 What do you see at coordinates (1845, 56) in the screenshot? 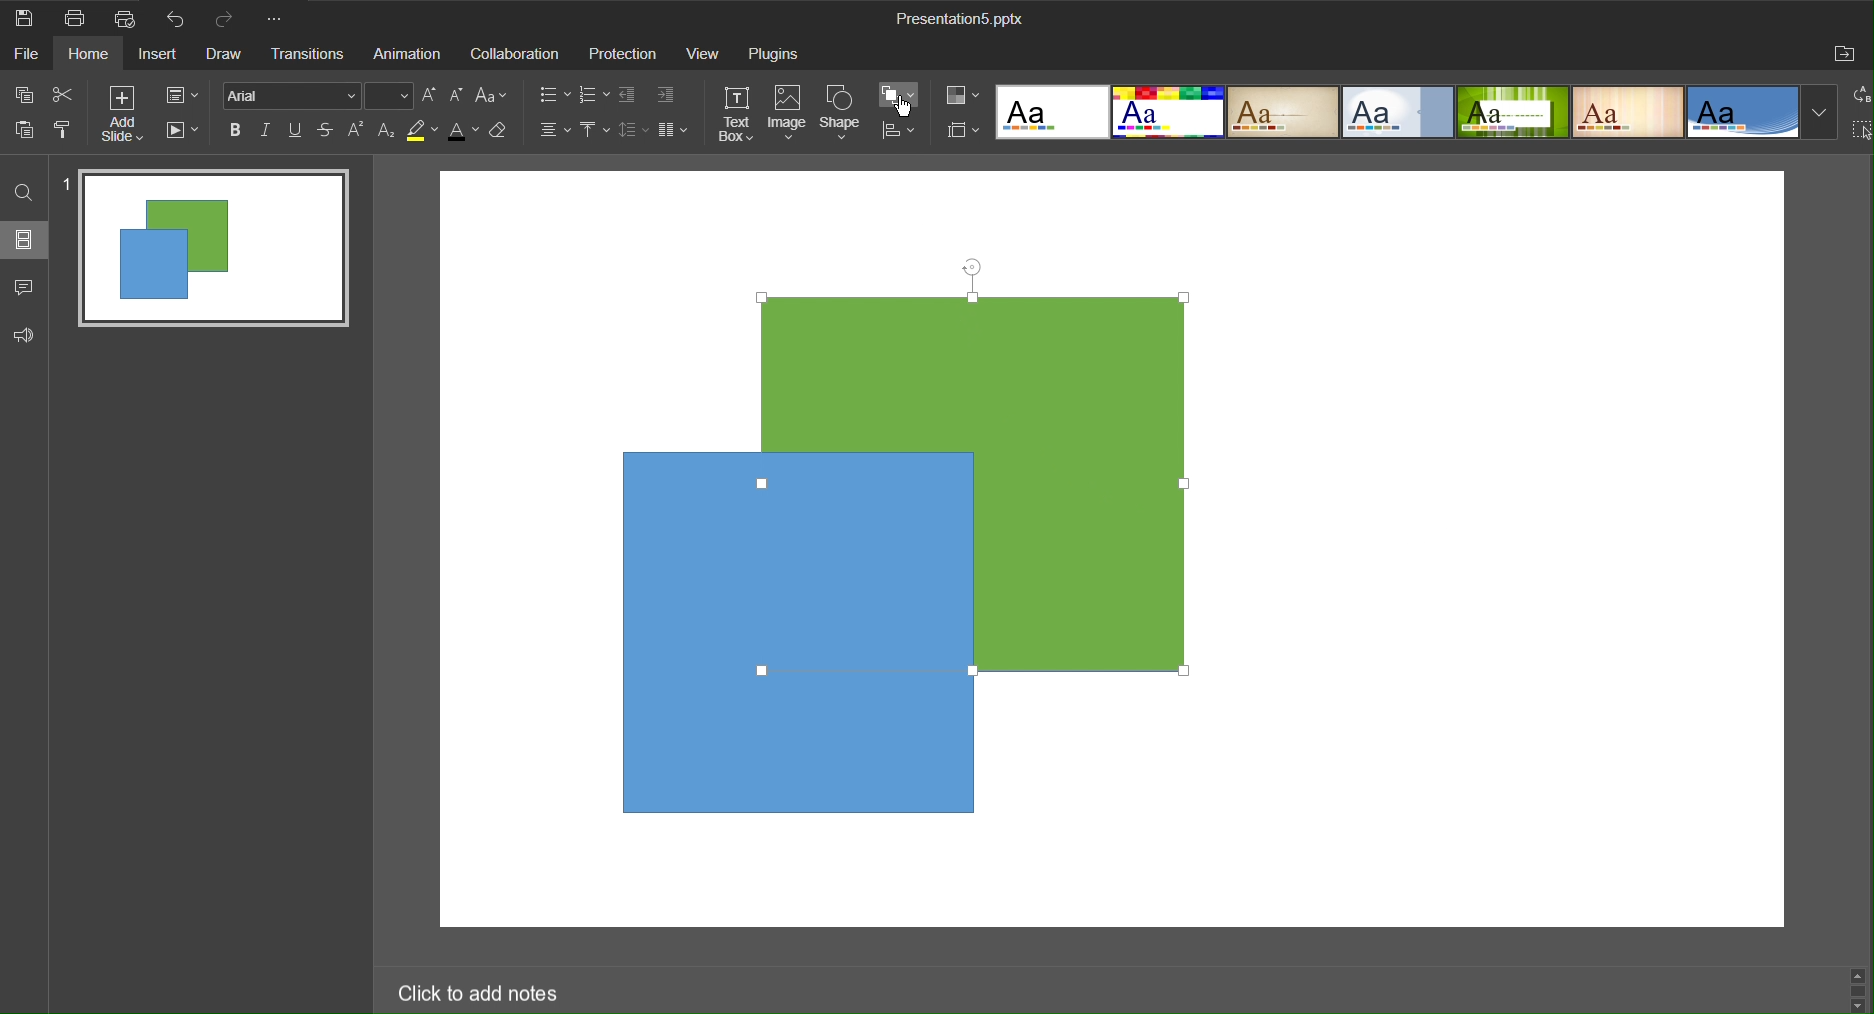
I see `Open File Location` at bounding box center [1845, 56].